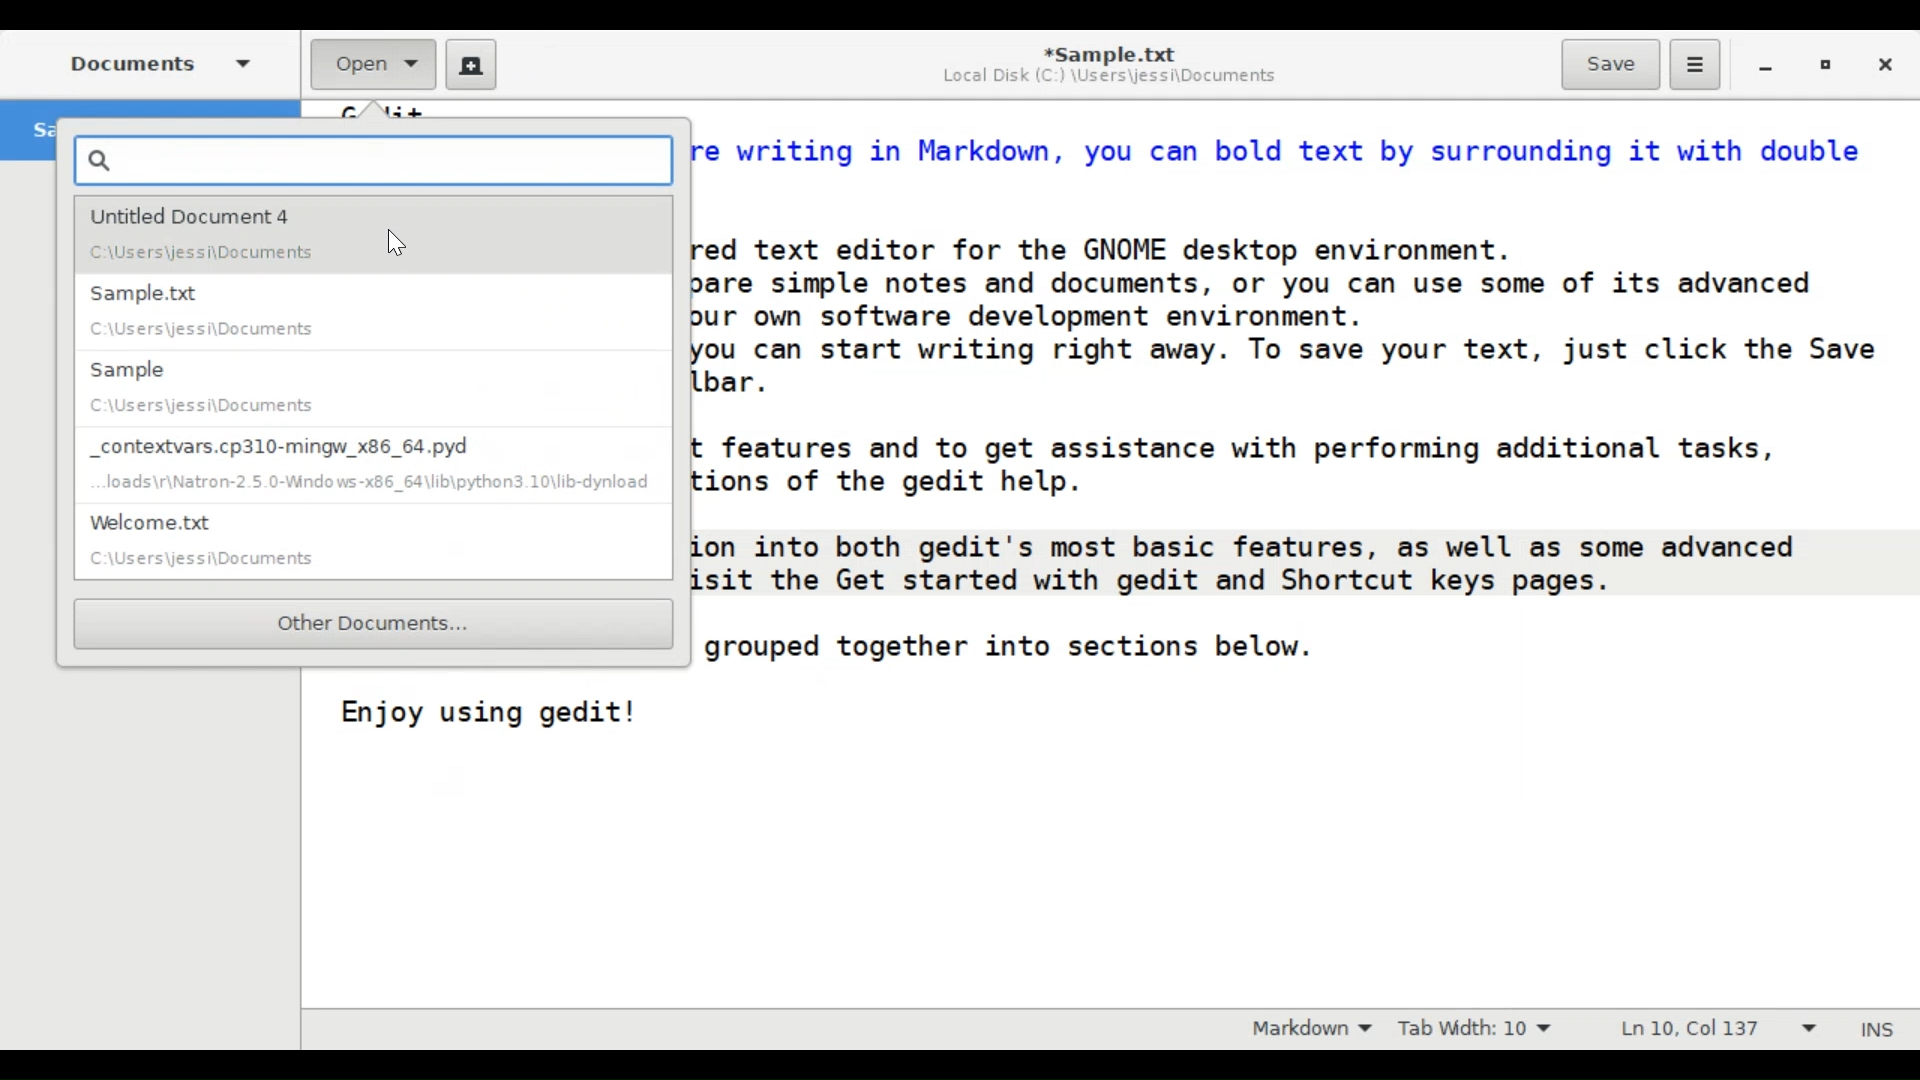 The width and height of the screenshot is (1920, 1080). Describe the element at coordinates (157, 62) in the screenshot. I see `Documents` at that location.